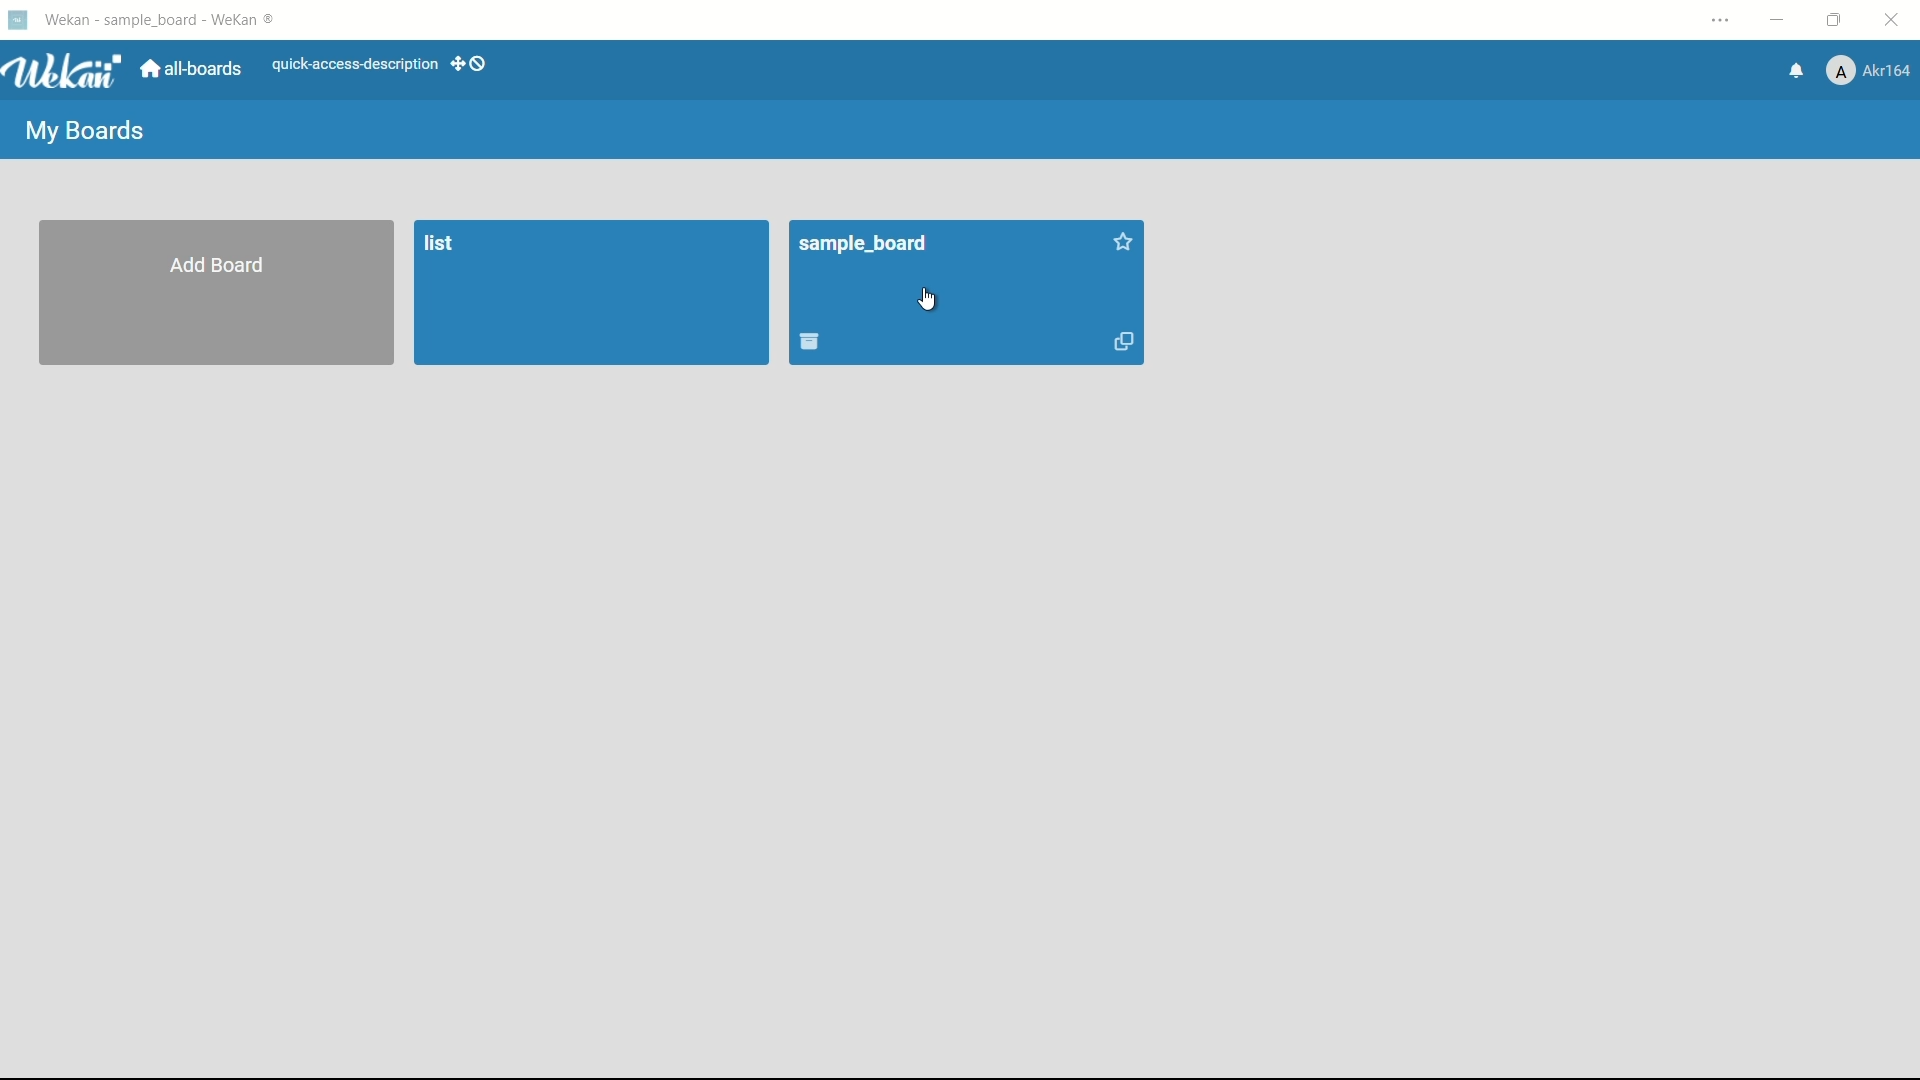 The height and width of the screenshot is (1080, 1920). Describe the element at coordinates (594, 292) in the screenshot. I see `list` at that location.